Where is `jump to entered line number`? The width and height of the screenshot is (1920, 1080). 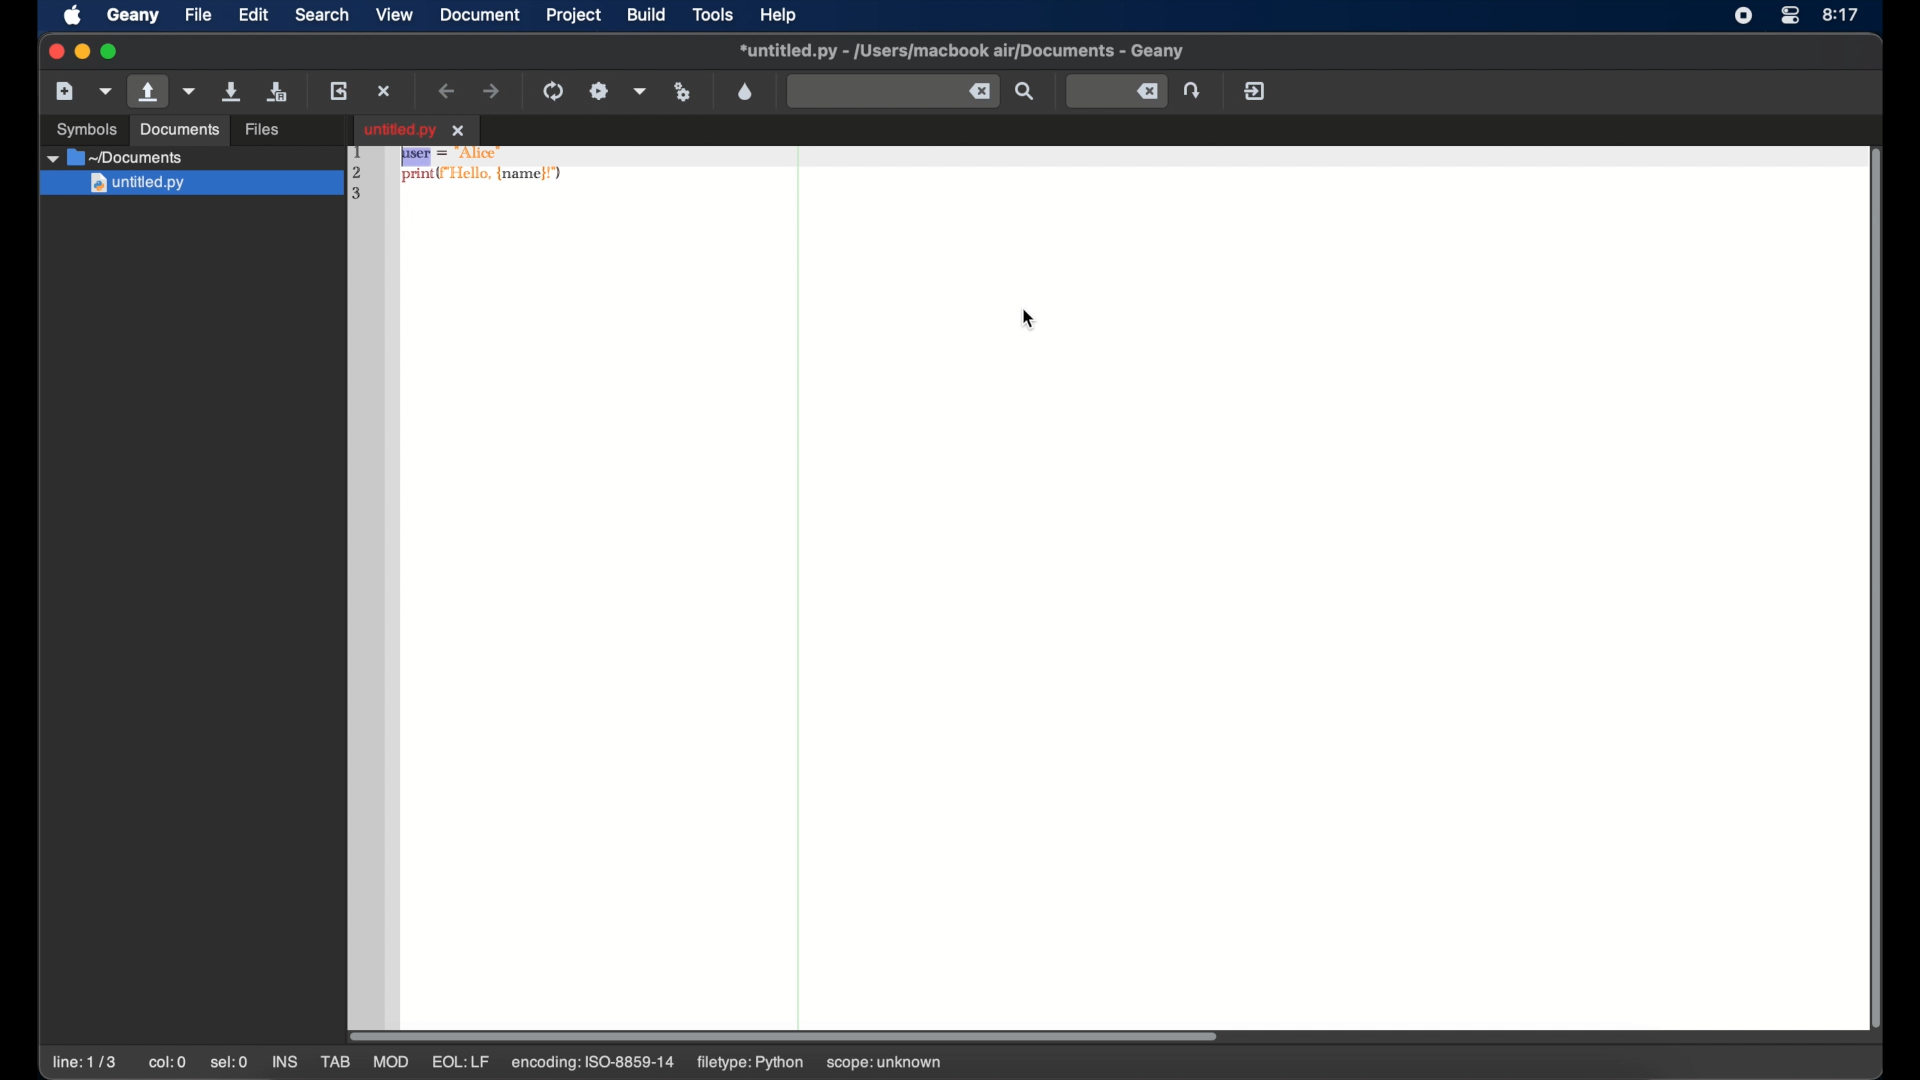
jump to entered line number is located at coordinates (1118, 91).